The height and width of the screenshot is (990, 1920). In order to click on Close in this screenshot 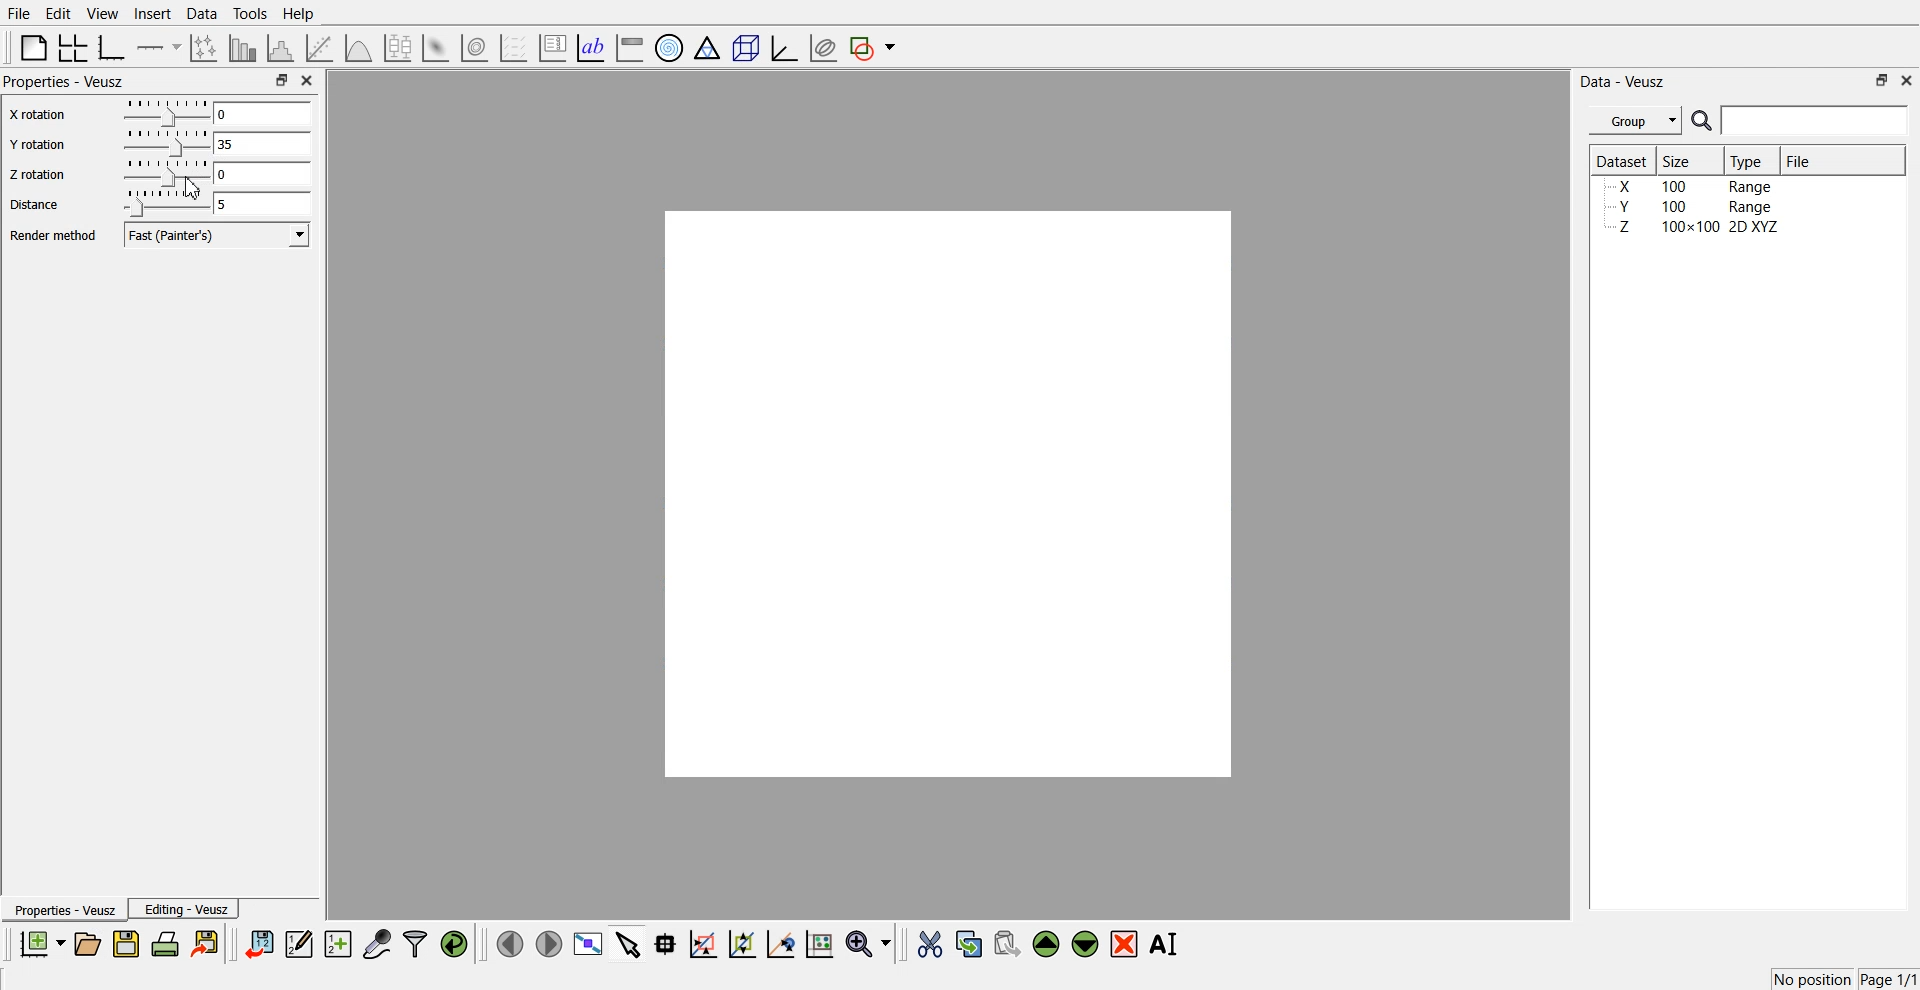, I will do `click(1908, 79)`.